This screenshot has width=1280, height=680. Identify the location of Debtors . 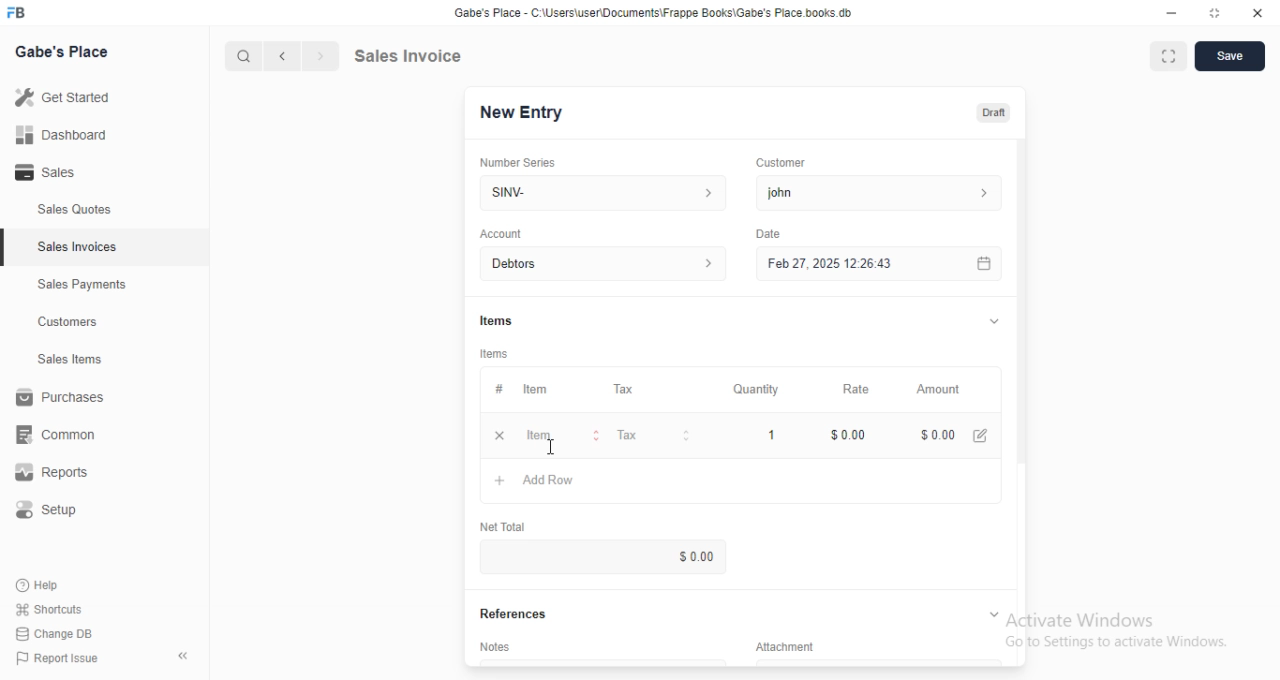
(599, 263).